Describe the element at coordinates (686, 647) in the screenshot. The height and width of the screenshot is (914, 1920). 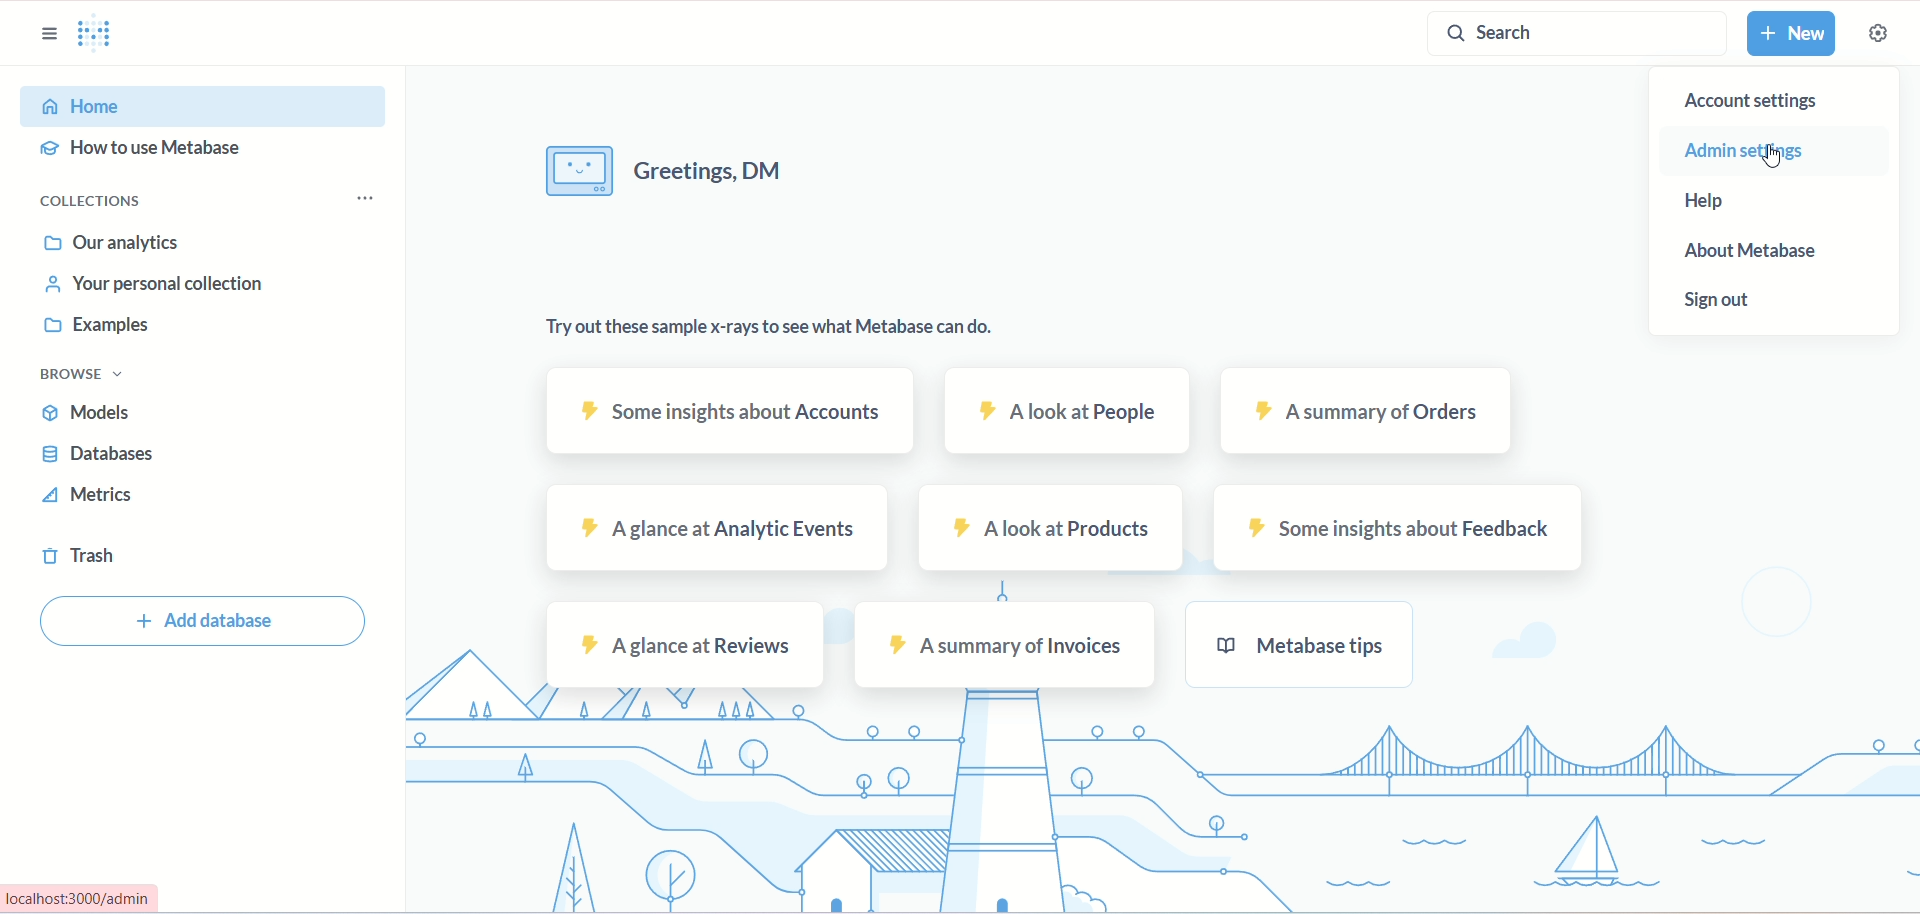
I see `reviews` at that location.